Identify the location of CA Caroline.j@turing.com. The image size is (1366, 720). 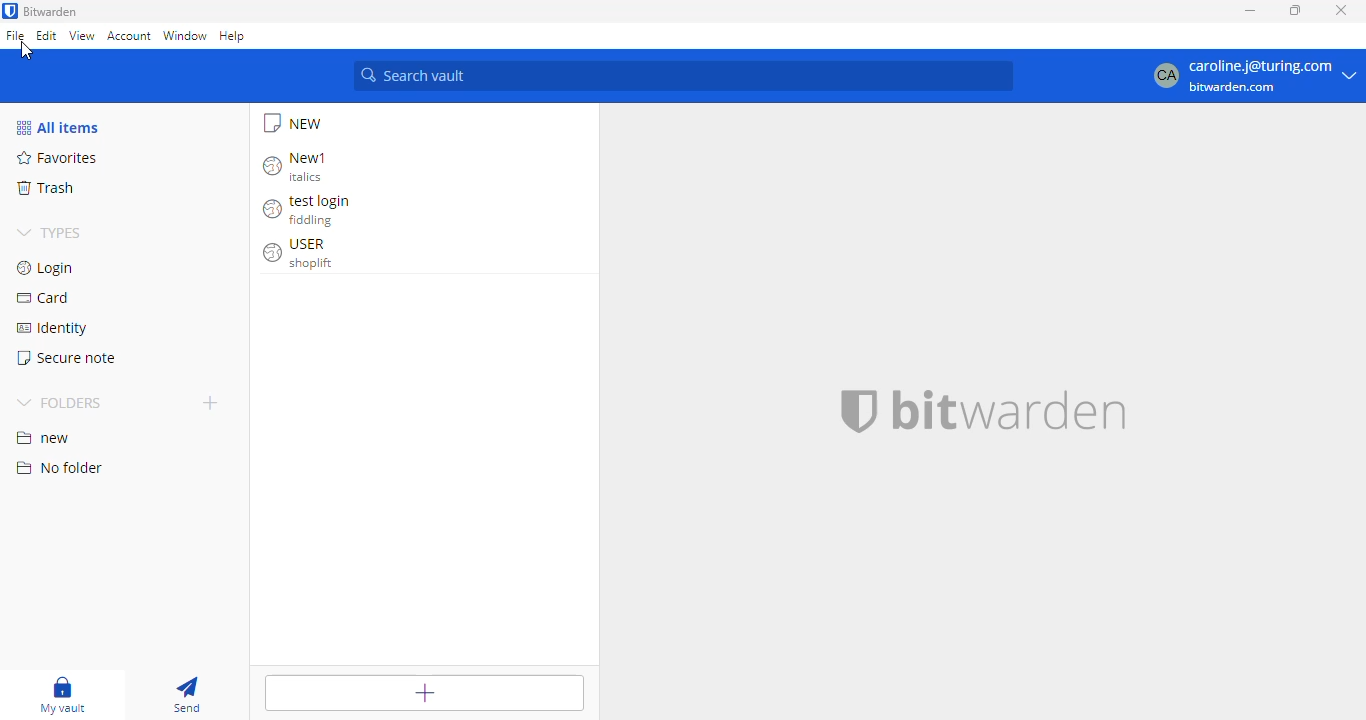
(1256, 77).